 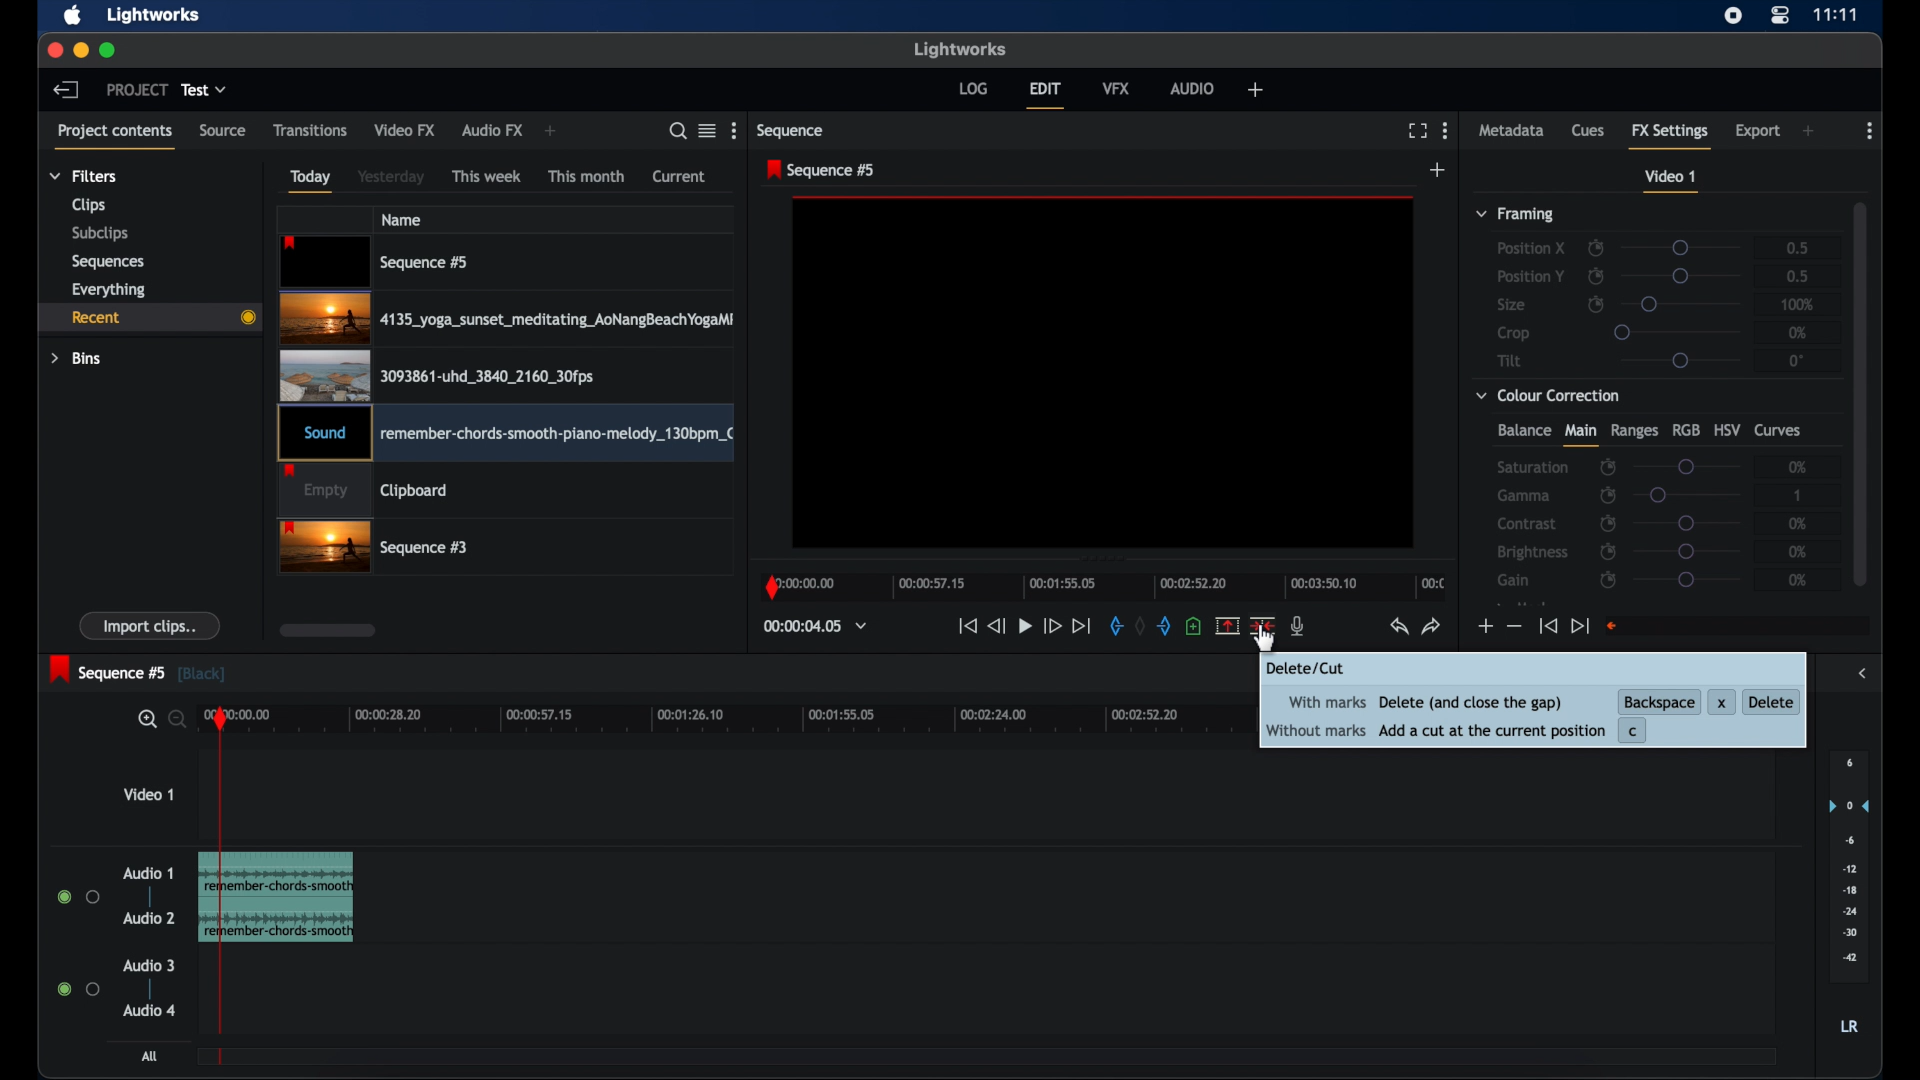 What do you see at coordinates (1490, 730) in the screenshot?
I see `add a cut at the current position` at bounding box center [1490, 730].